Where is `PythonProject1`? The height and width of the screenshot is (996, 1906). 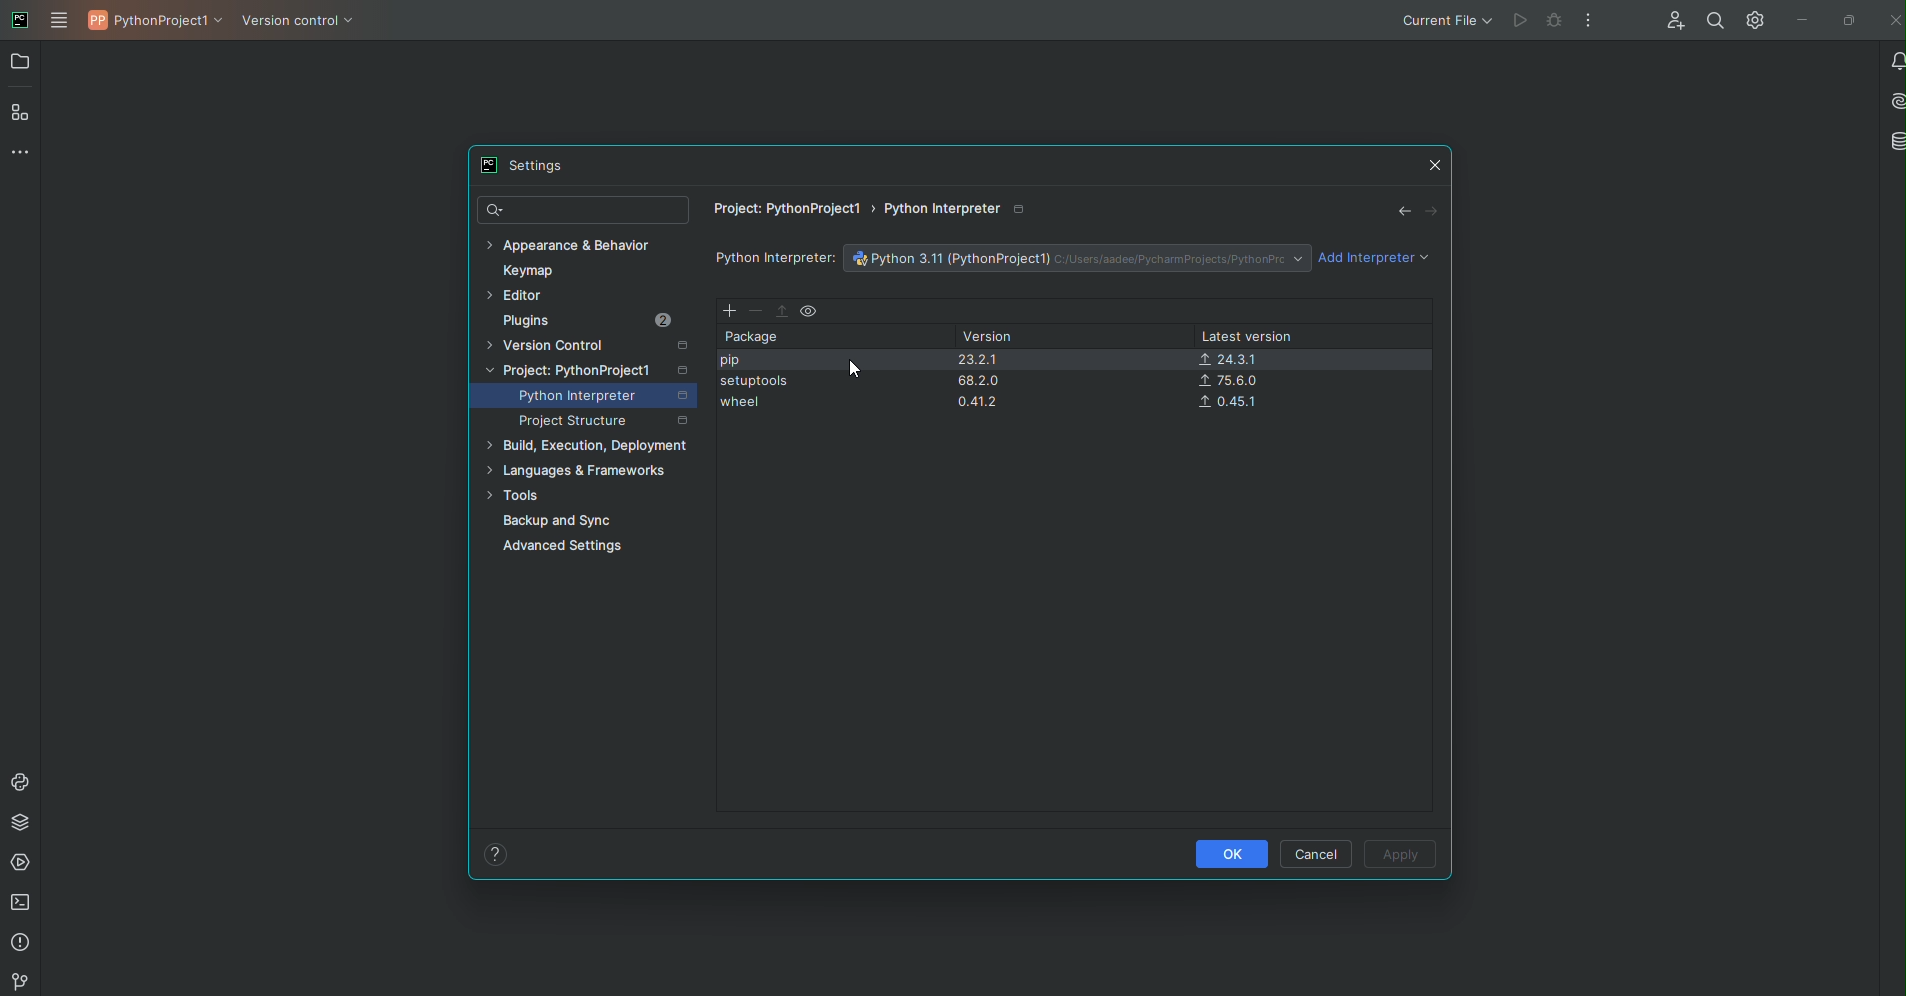
PythonProject1 is located at coordinates (158, 24).